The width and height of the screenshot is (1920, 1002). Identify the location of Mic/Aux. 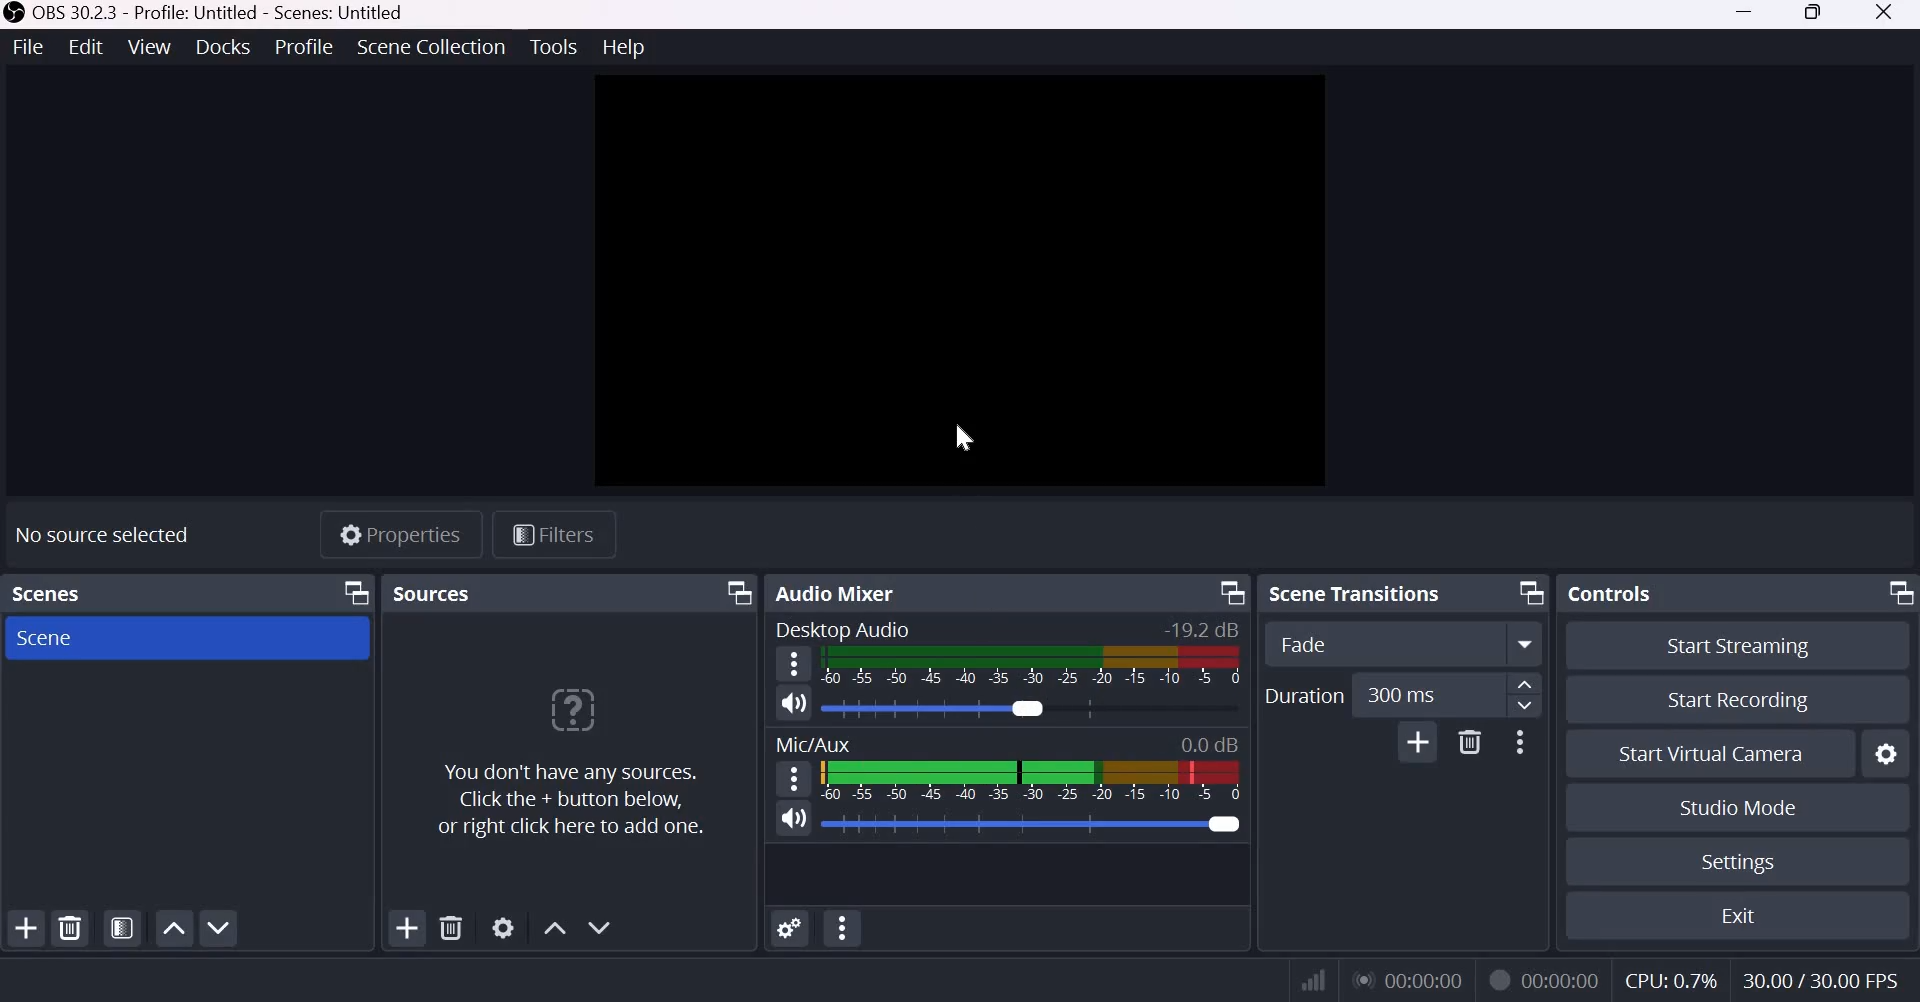
(813, 742).